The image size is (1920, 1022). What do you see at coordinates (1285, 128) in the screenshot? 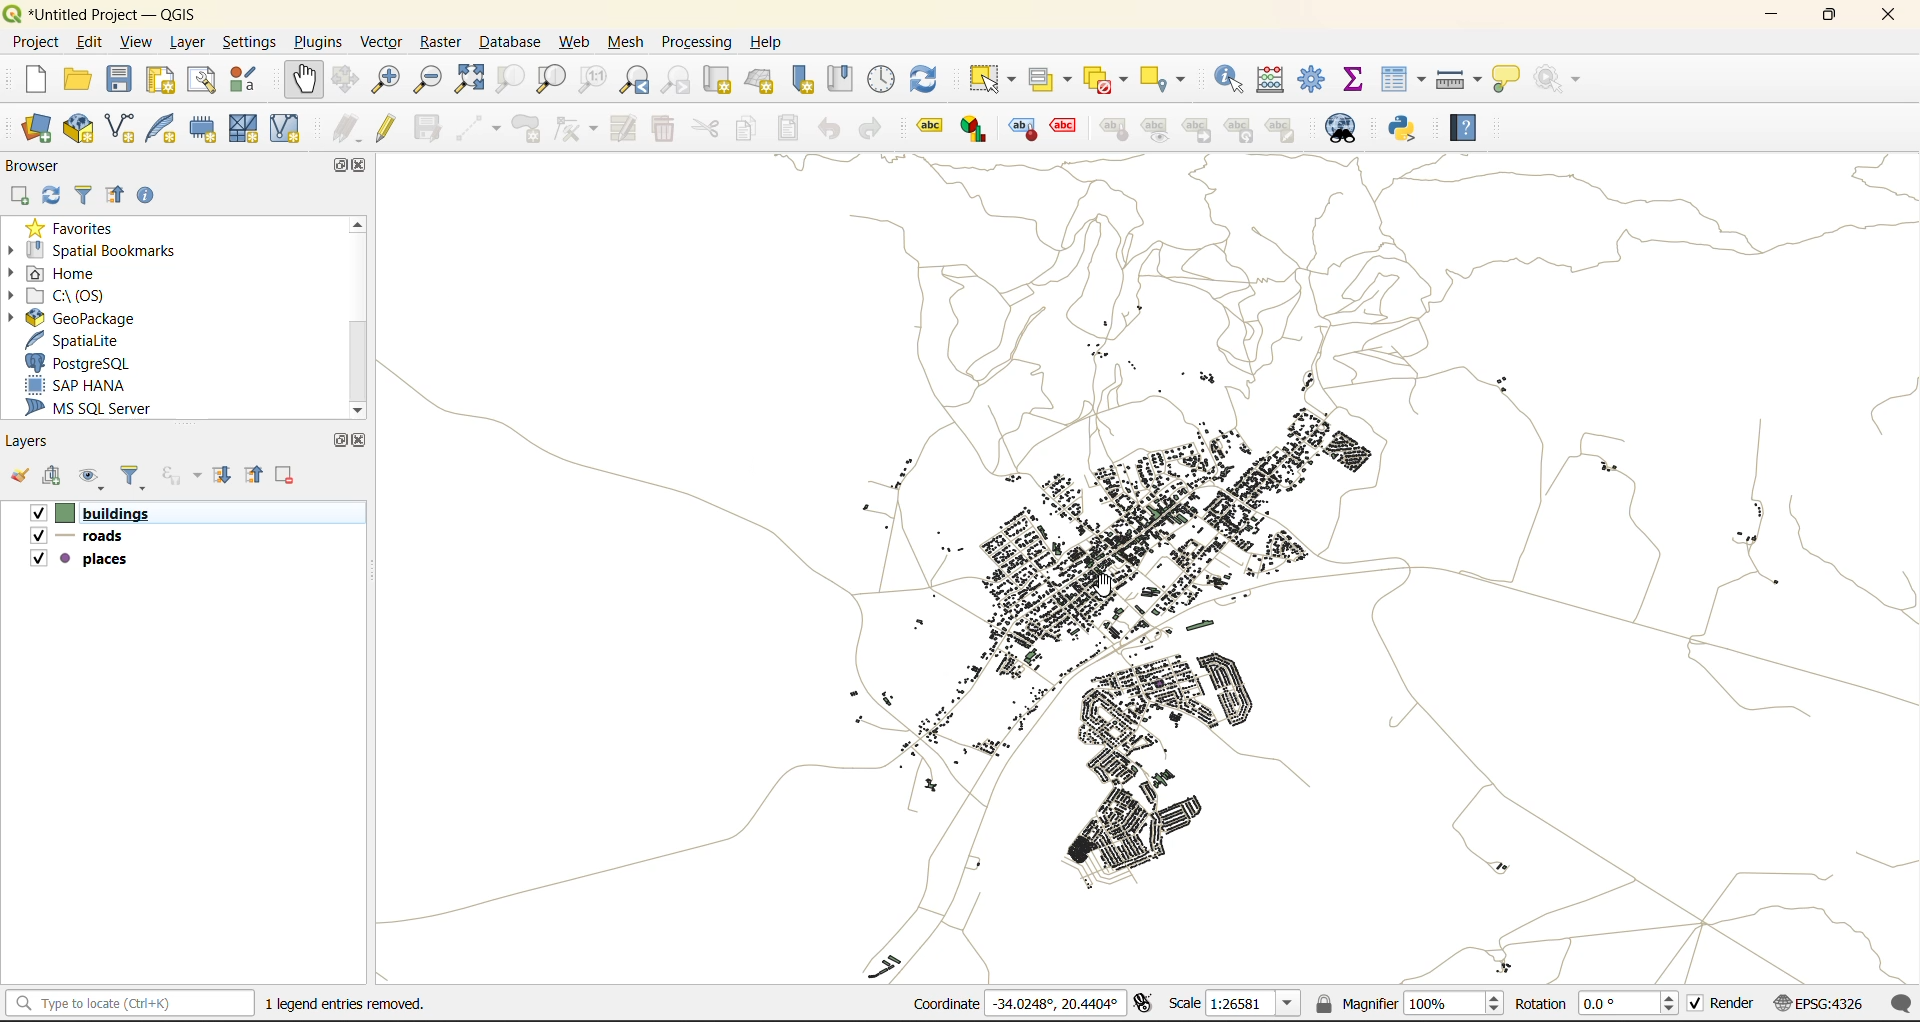
I see `Note label` at bounding box center [1285, 128].